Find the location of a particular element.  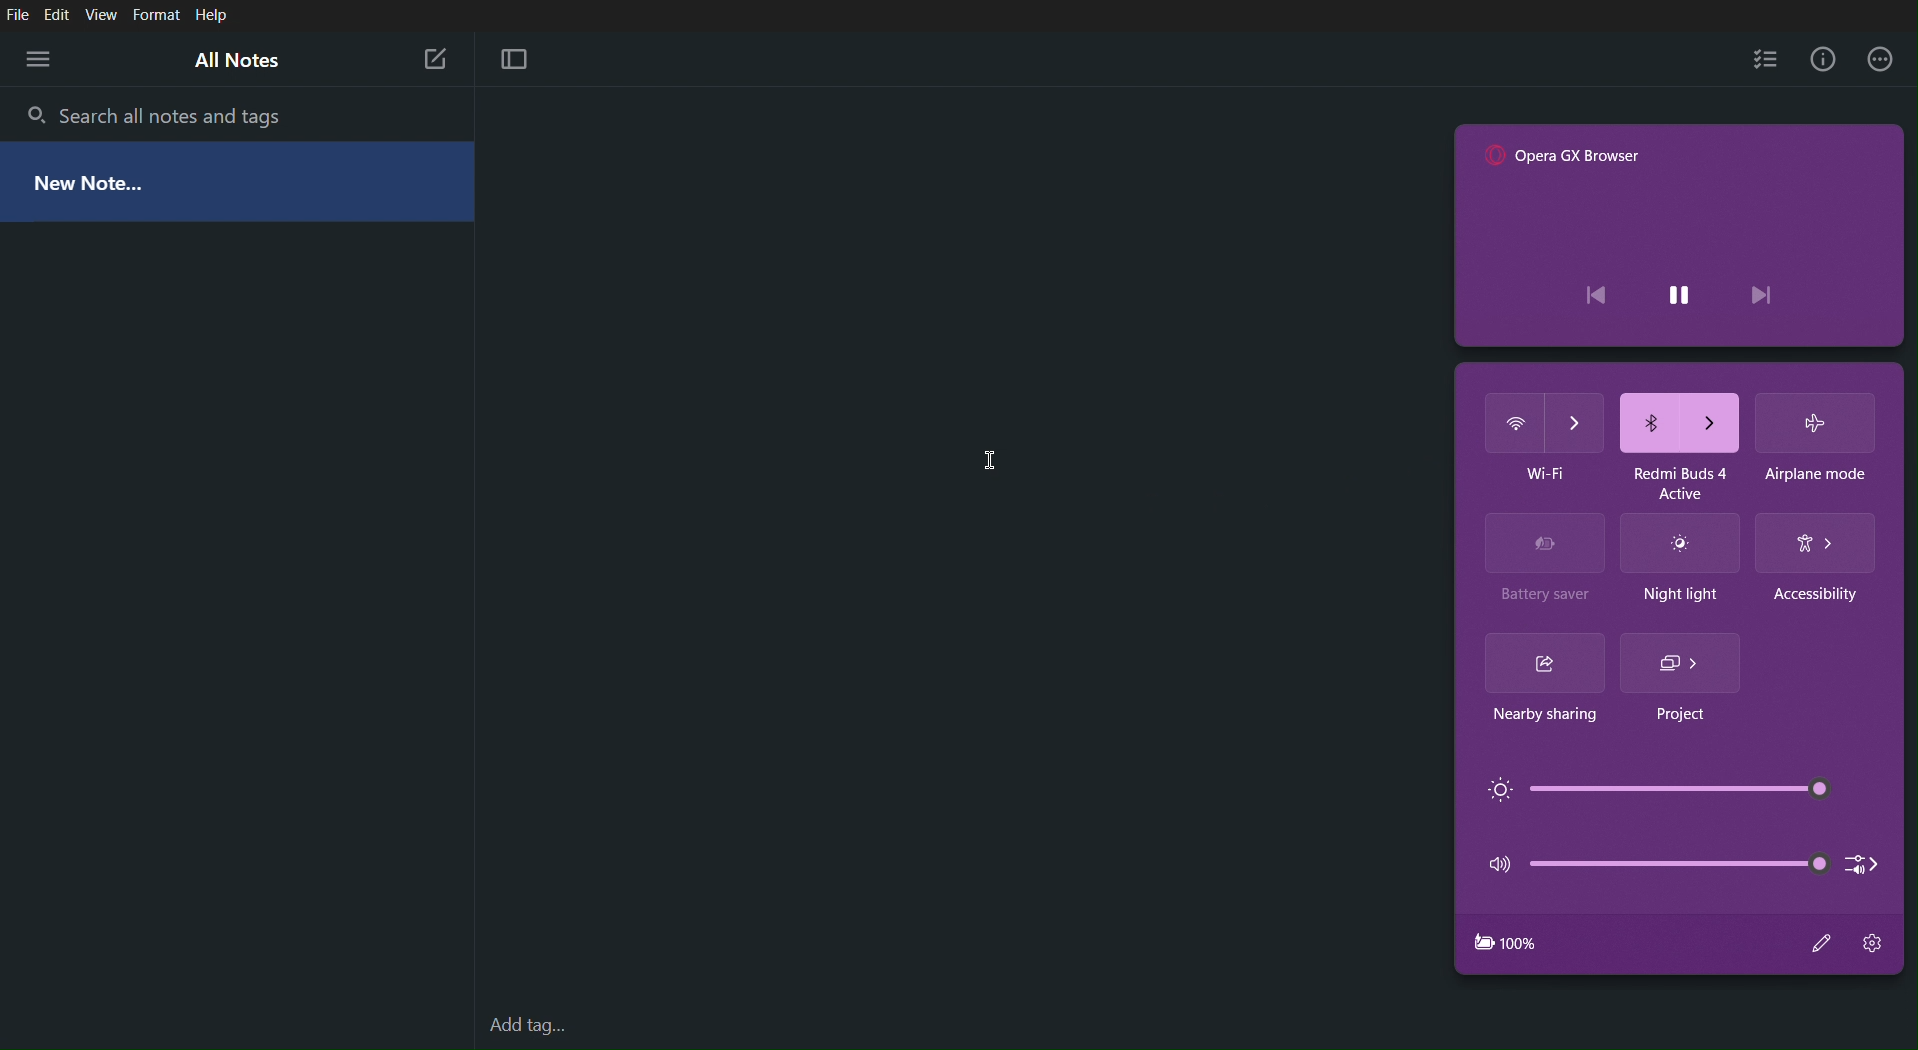

Help is located at coordinates (212, 15).